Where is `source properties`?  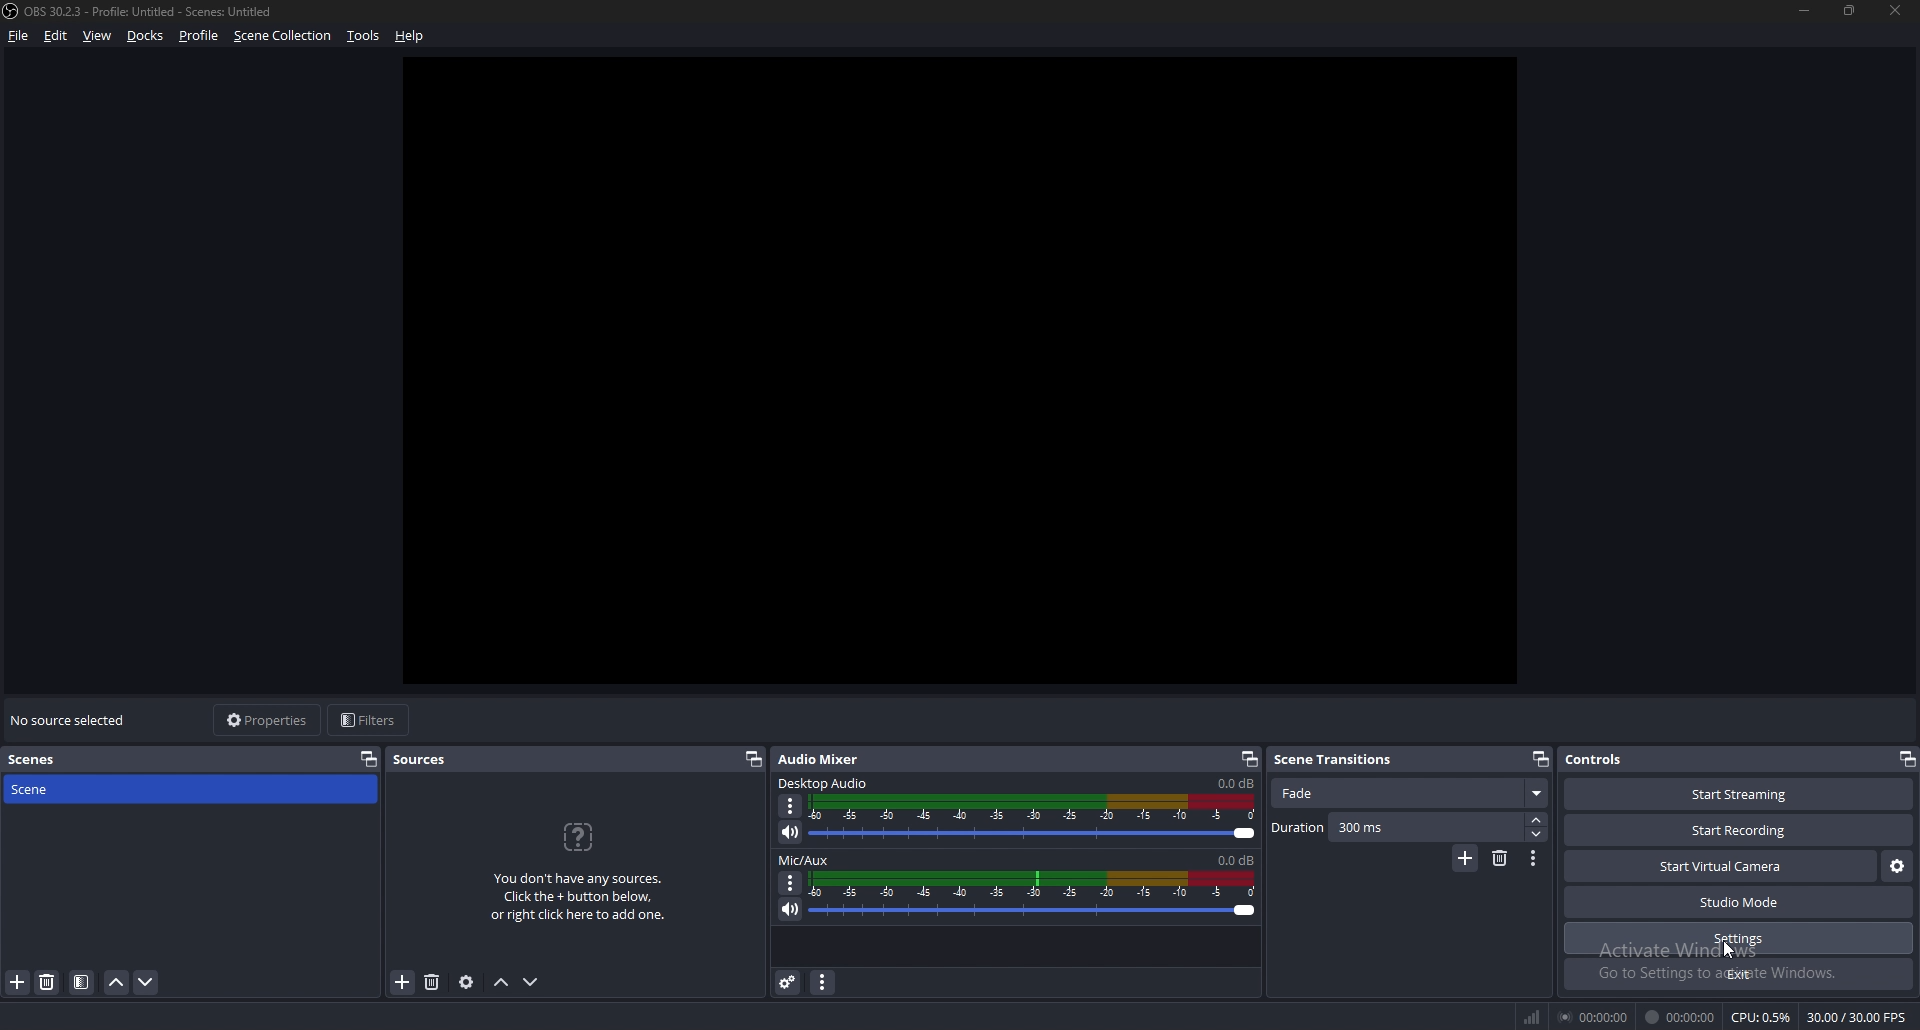
source properties is located at coordinates (465, 983).